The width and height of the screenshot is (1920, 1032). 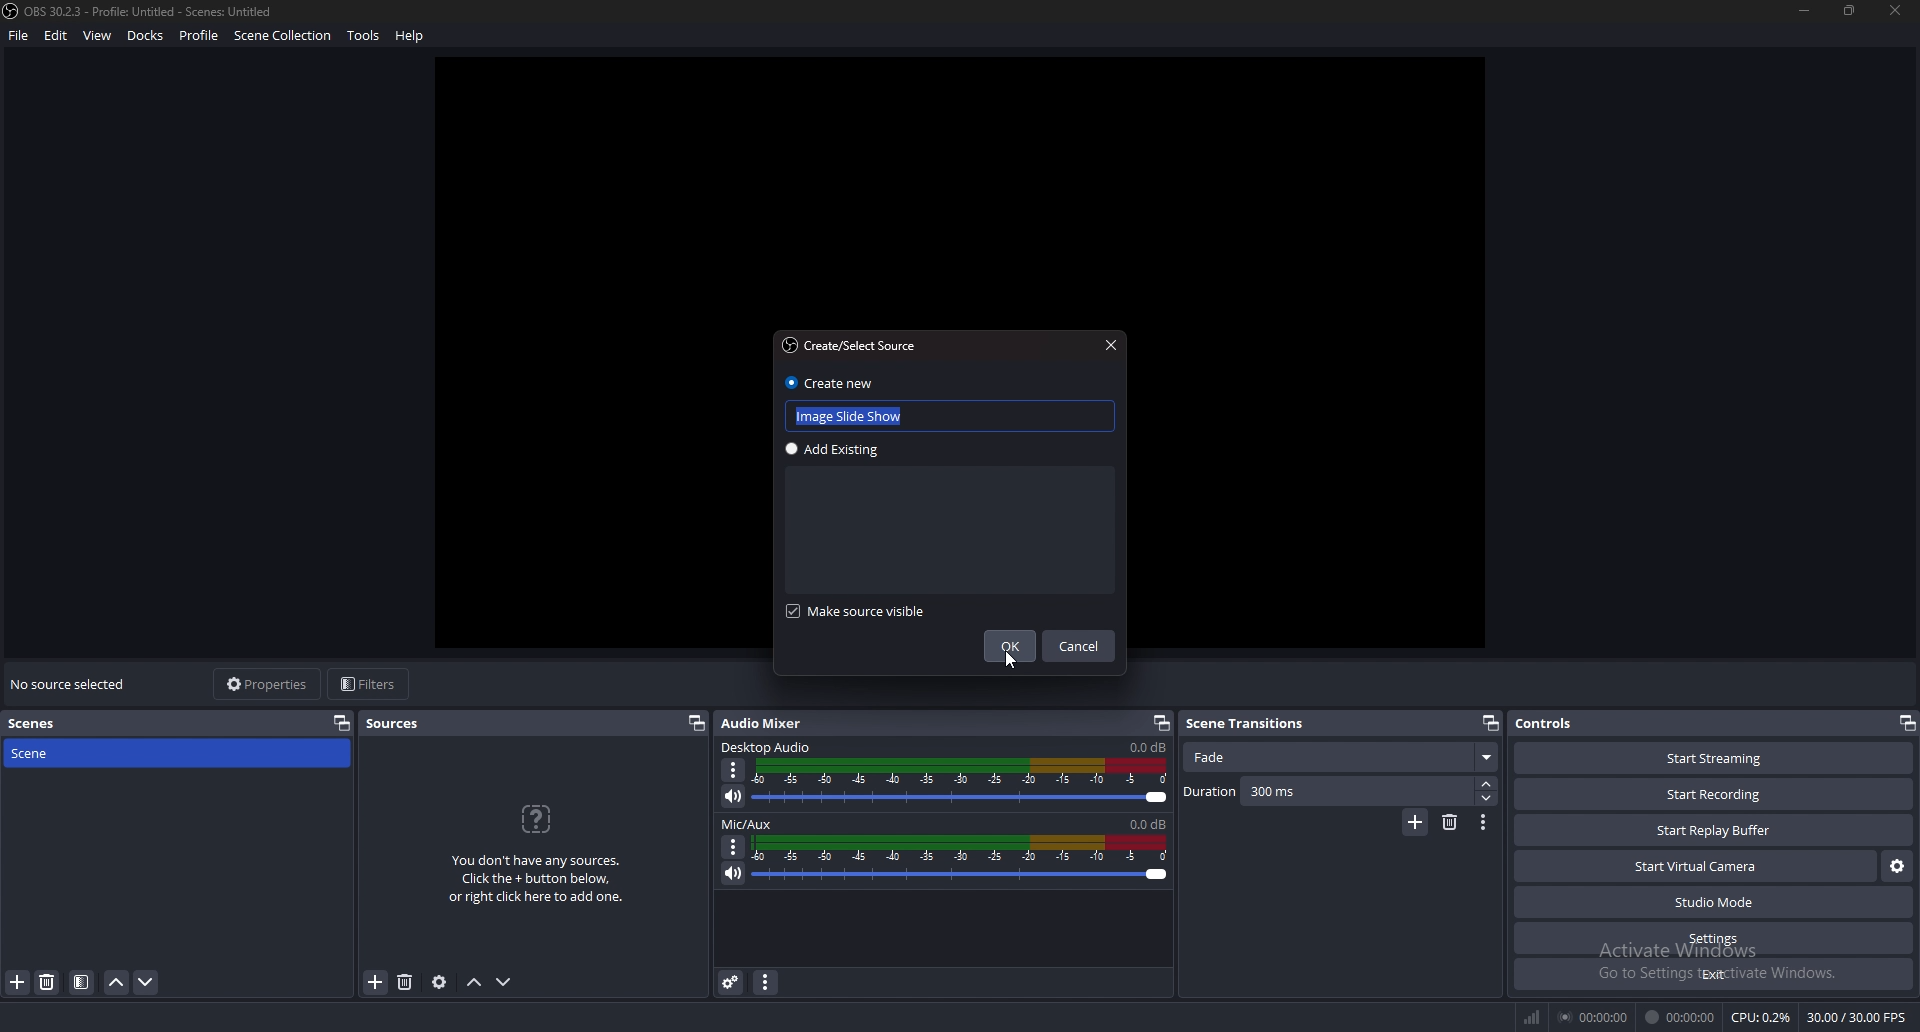 What do you see at coordinates (118, 983) in the screenshot?
I see `move scene up` at bounding box center [118, 983].